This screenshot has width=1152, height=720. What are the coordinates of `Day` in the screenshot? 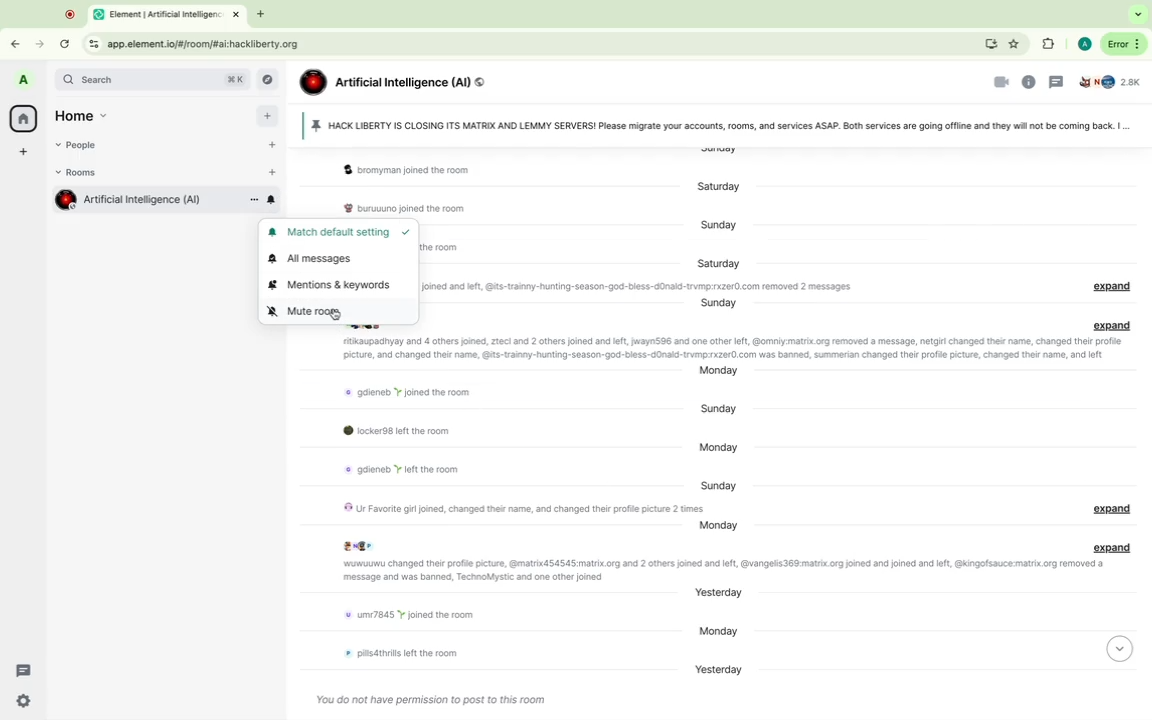 It's located at (717, 449).